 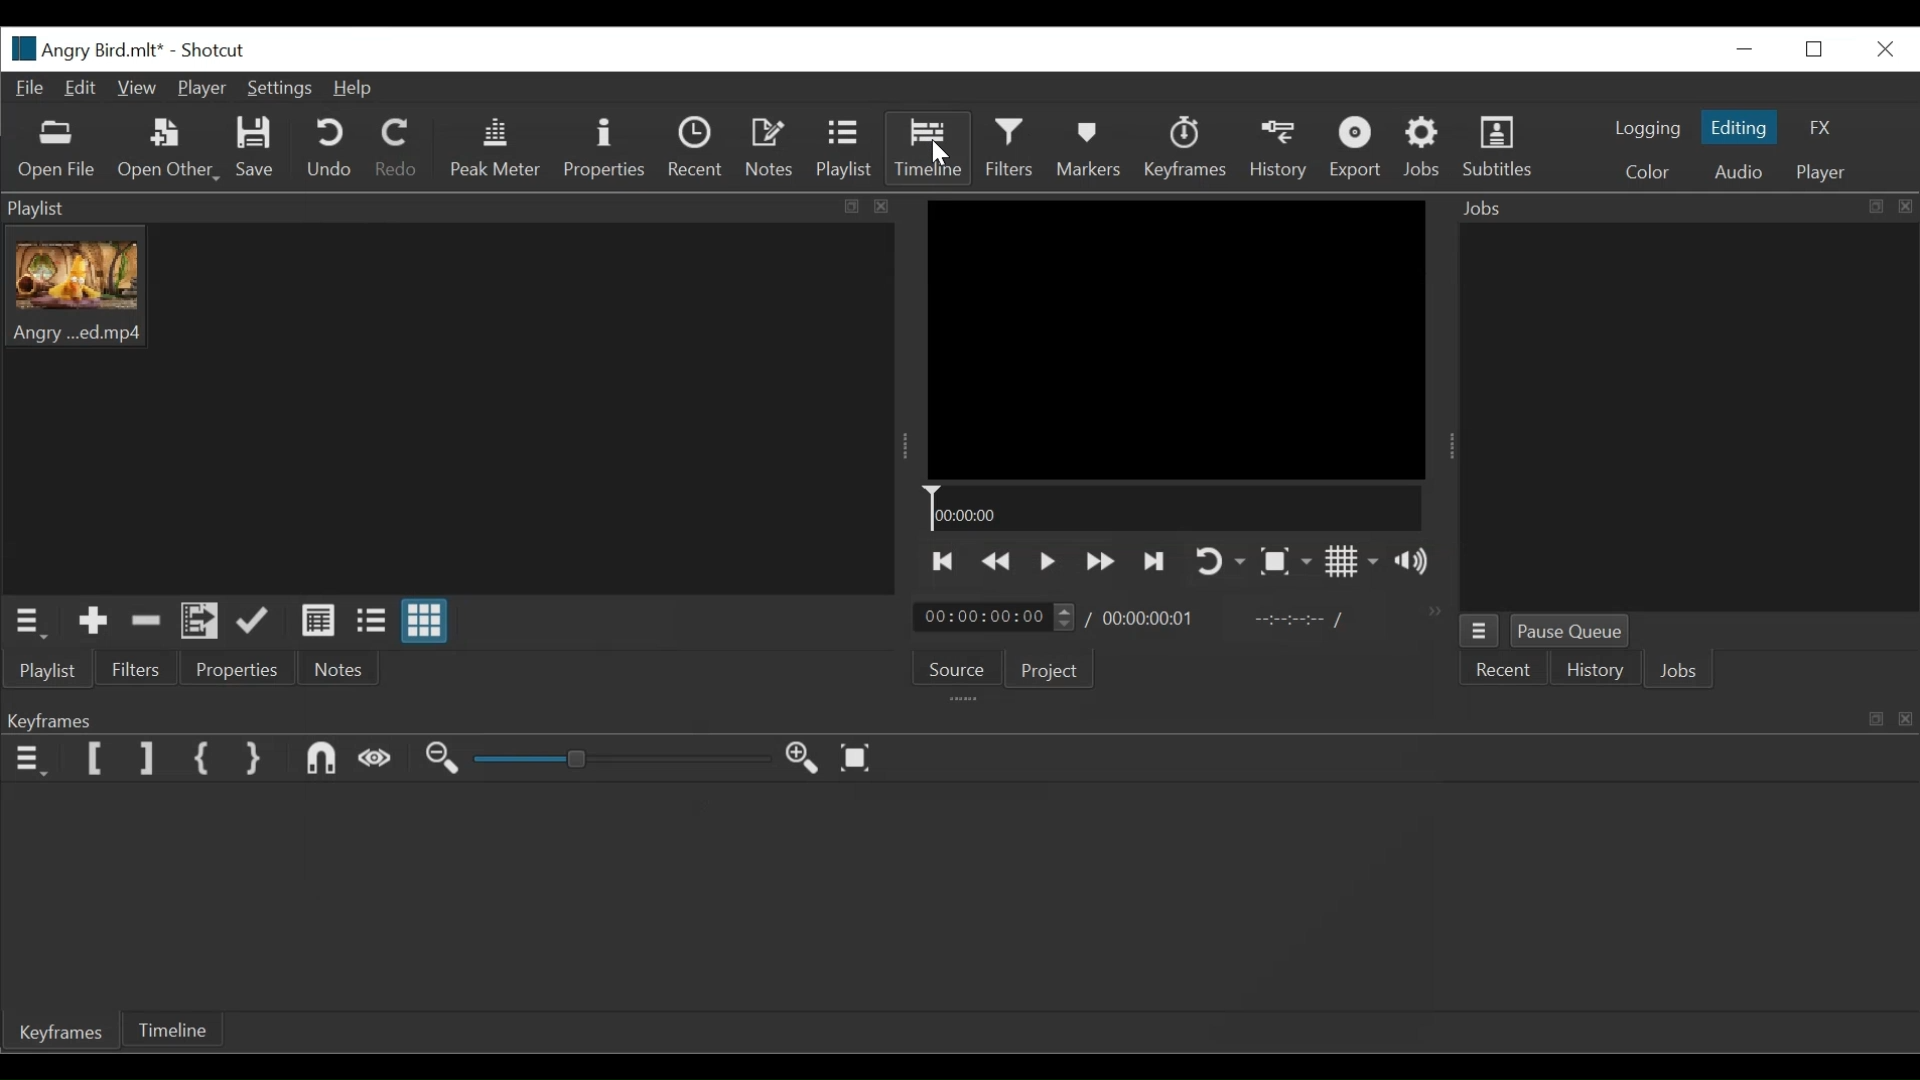 I want to click on Zoom keyframe in, so click(x=806, y=759).